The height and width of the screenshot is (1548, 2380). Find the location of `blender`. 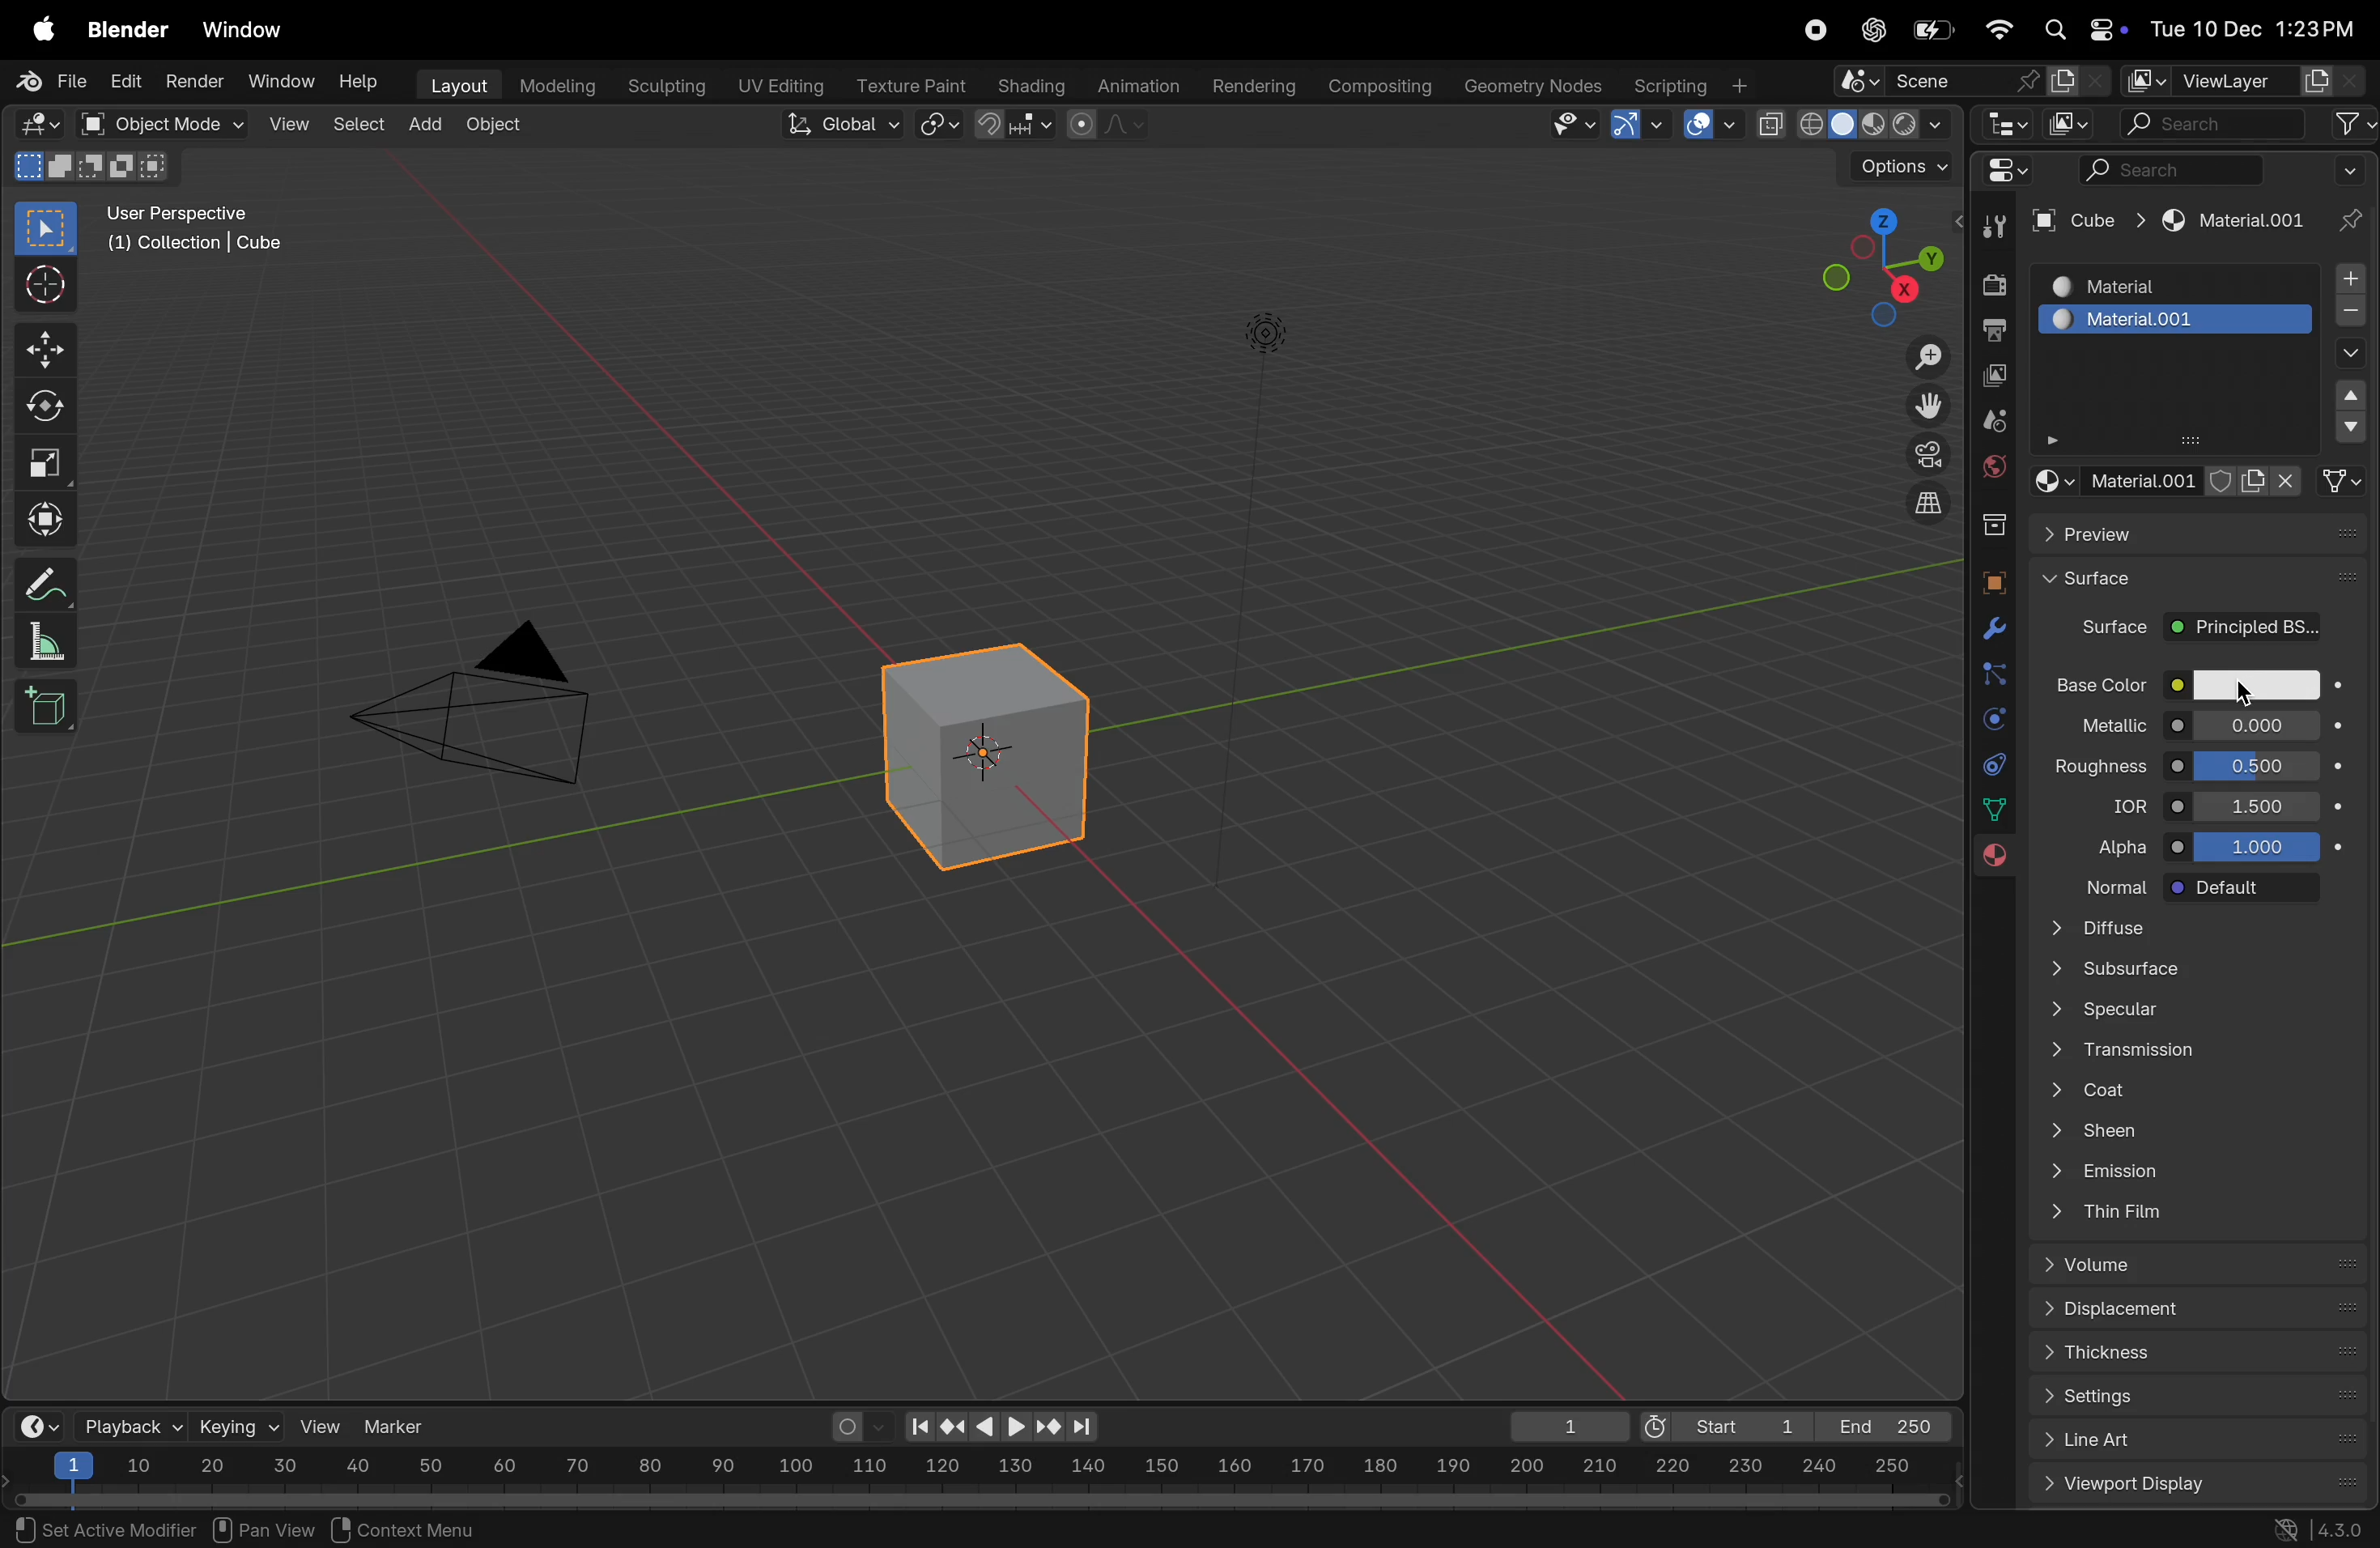

blender is located at coordinates (128, 31).